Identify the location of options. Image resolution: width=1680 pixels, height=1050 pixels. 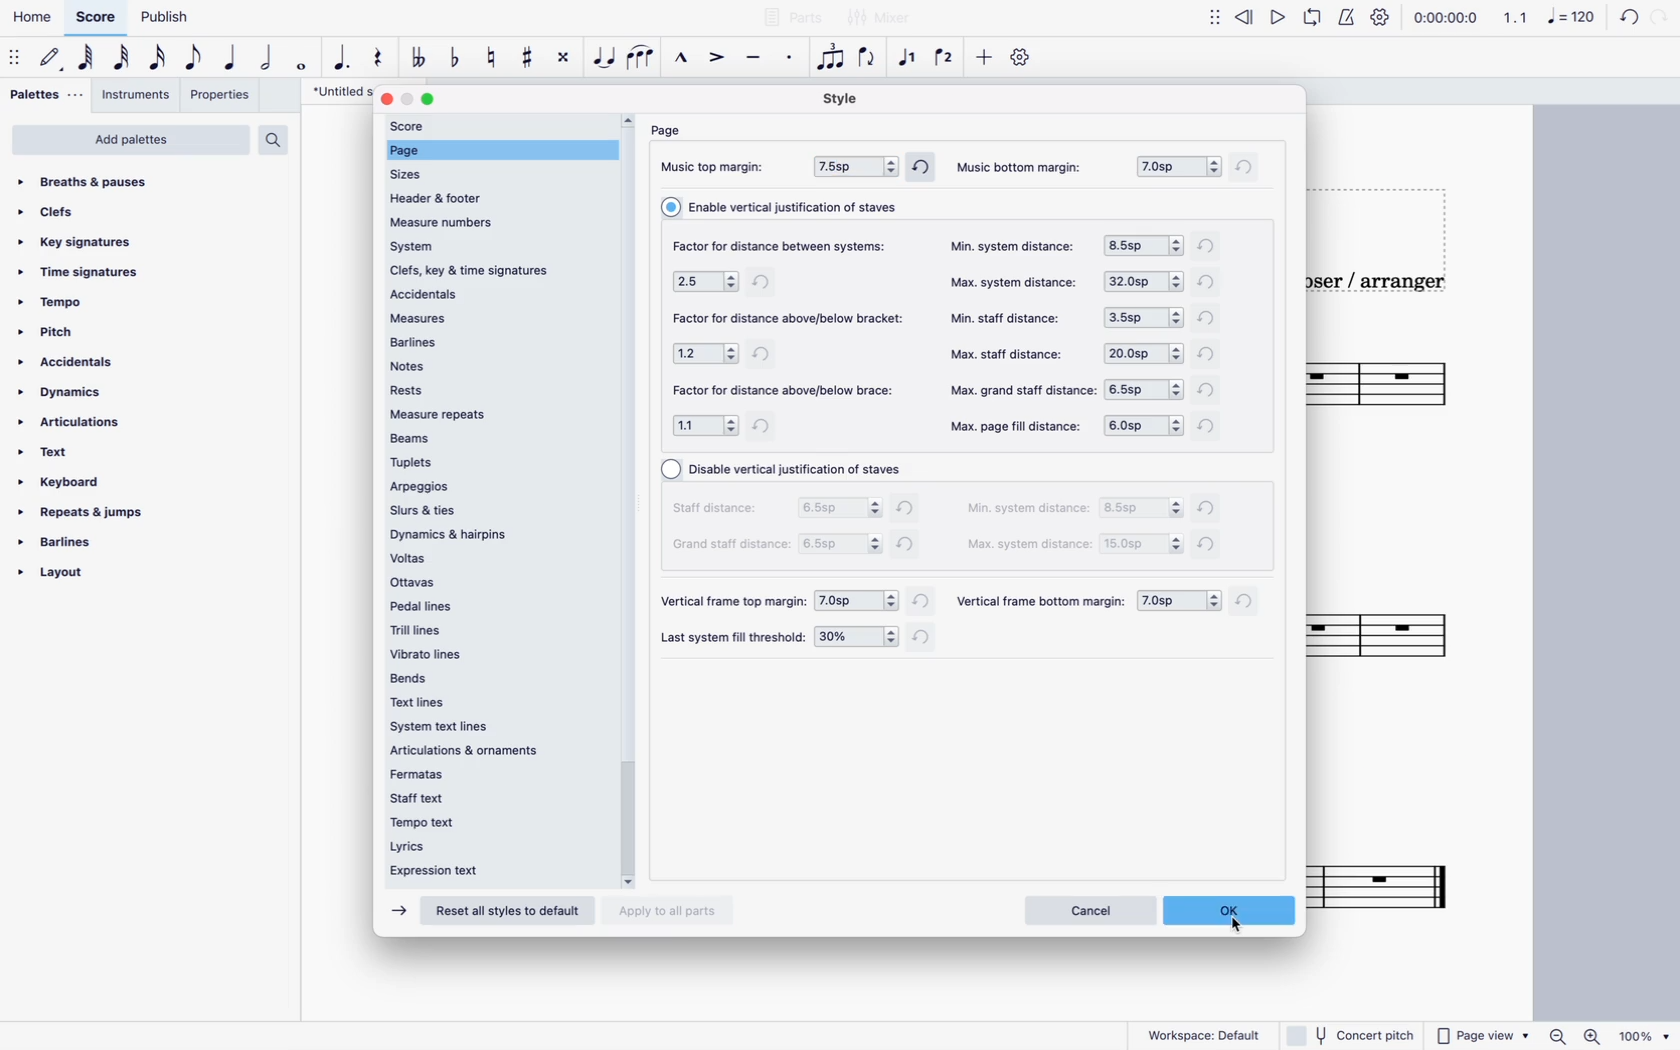
(1144, 246).